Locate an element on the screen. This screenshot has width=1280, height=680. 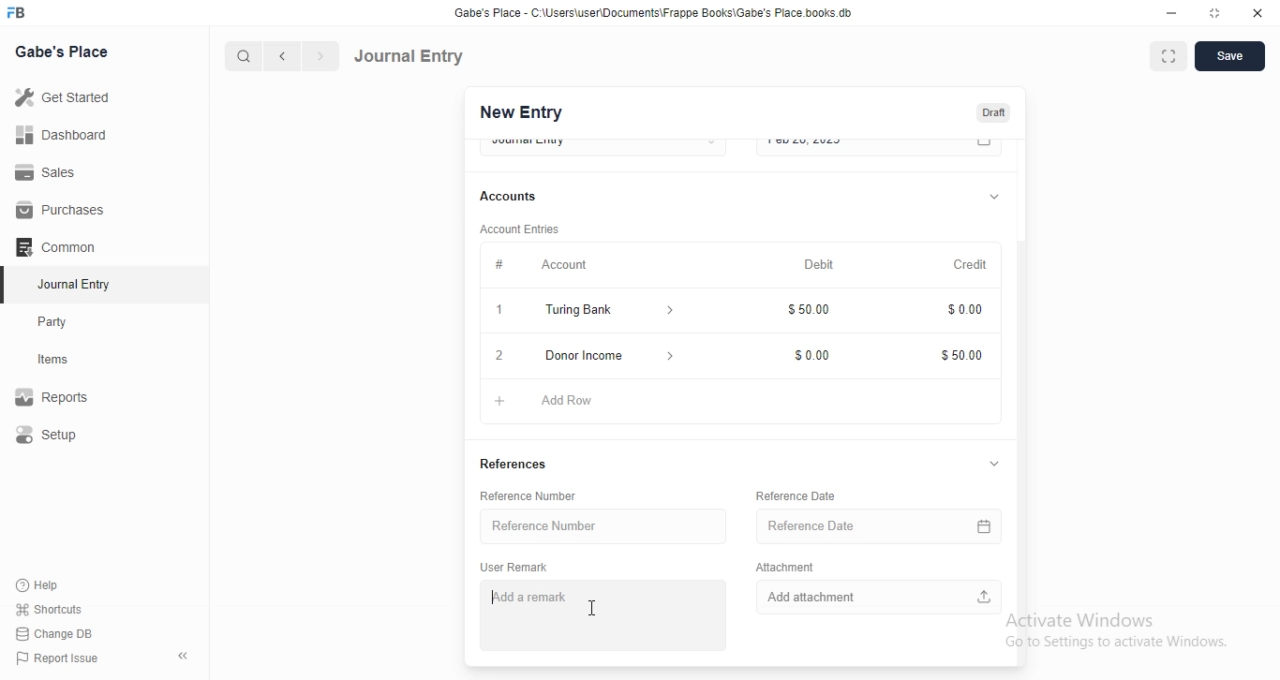
Change DB is located at coordinates (60, 633).